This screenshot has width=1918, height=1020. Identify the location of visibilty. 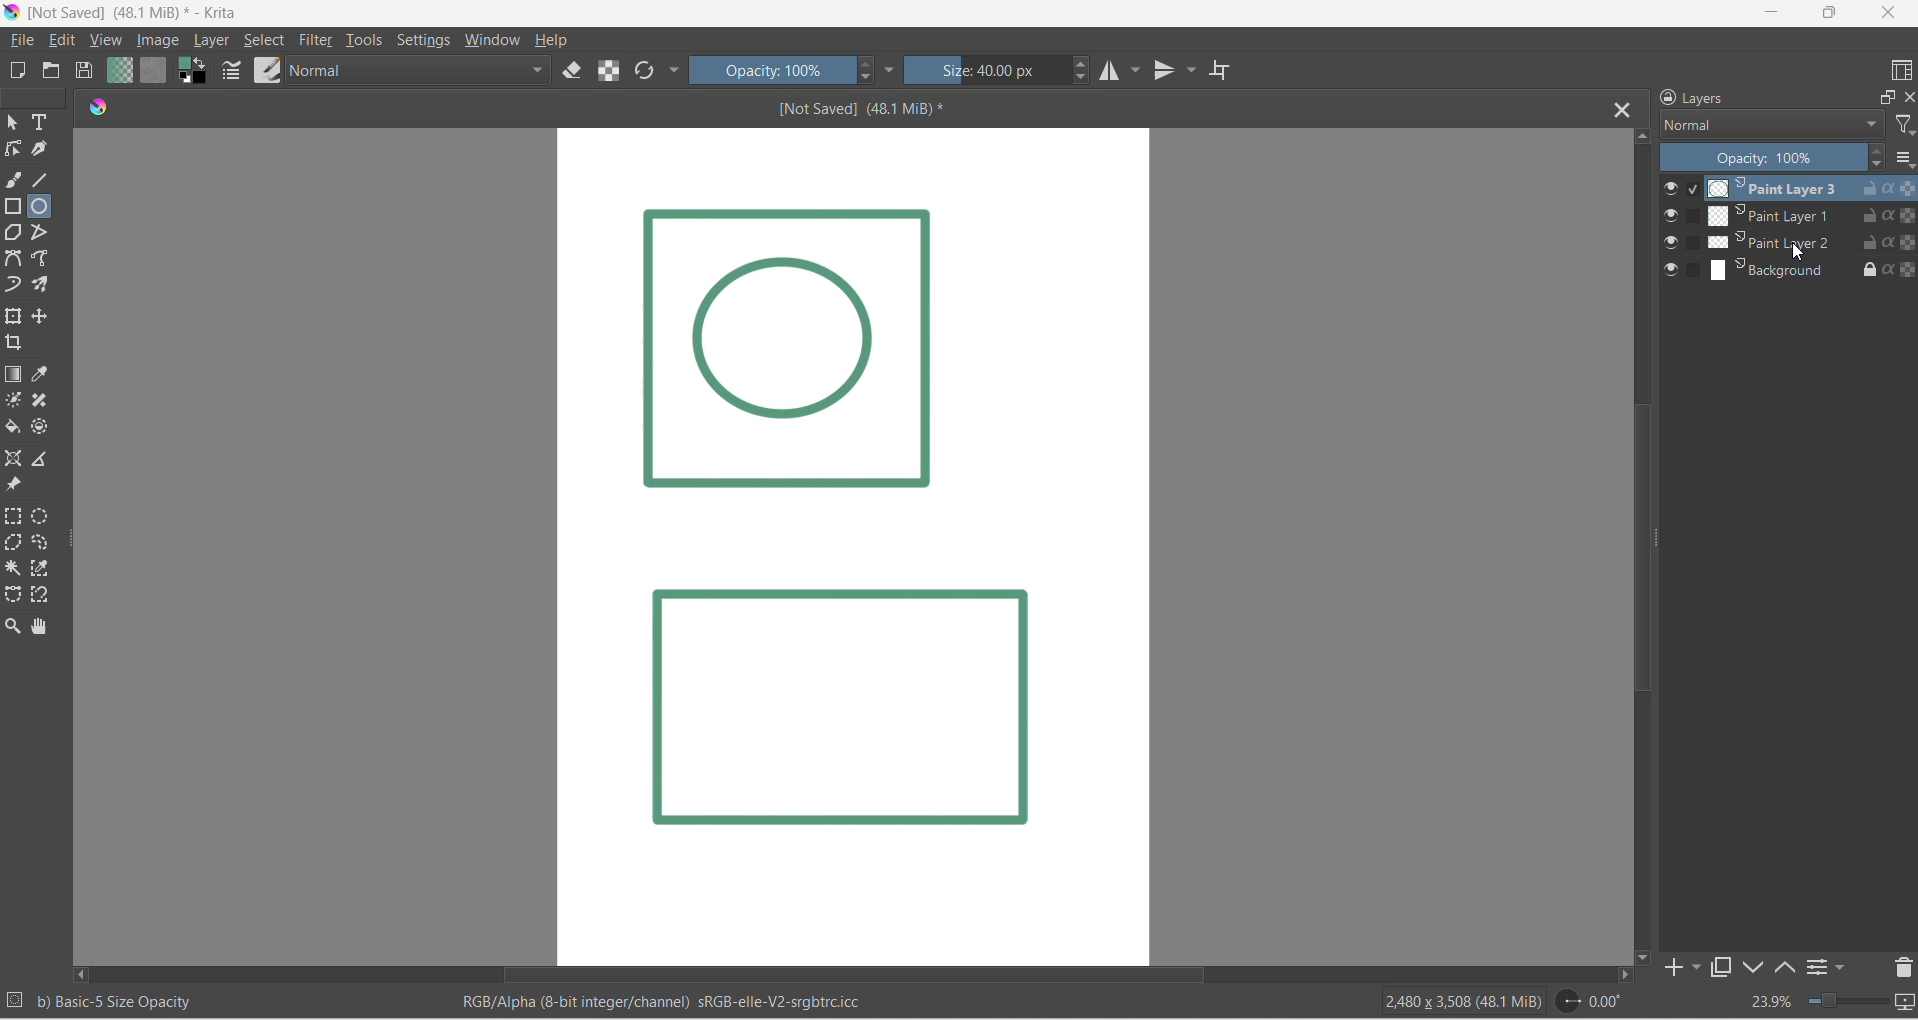
(1670, 217).